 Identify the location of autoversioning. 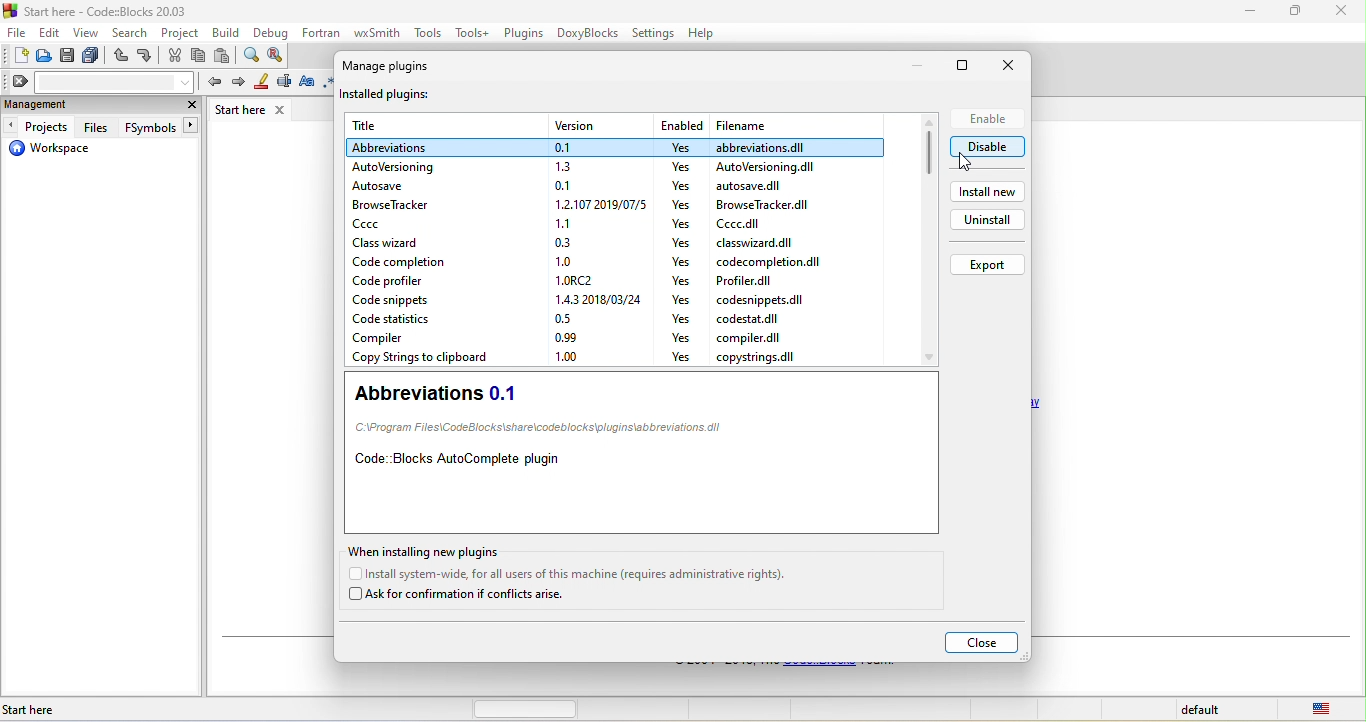
(393, 169).